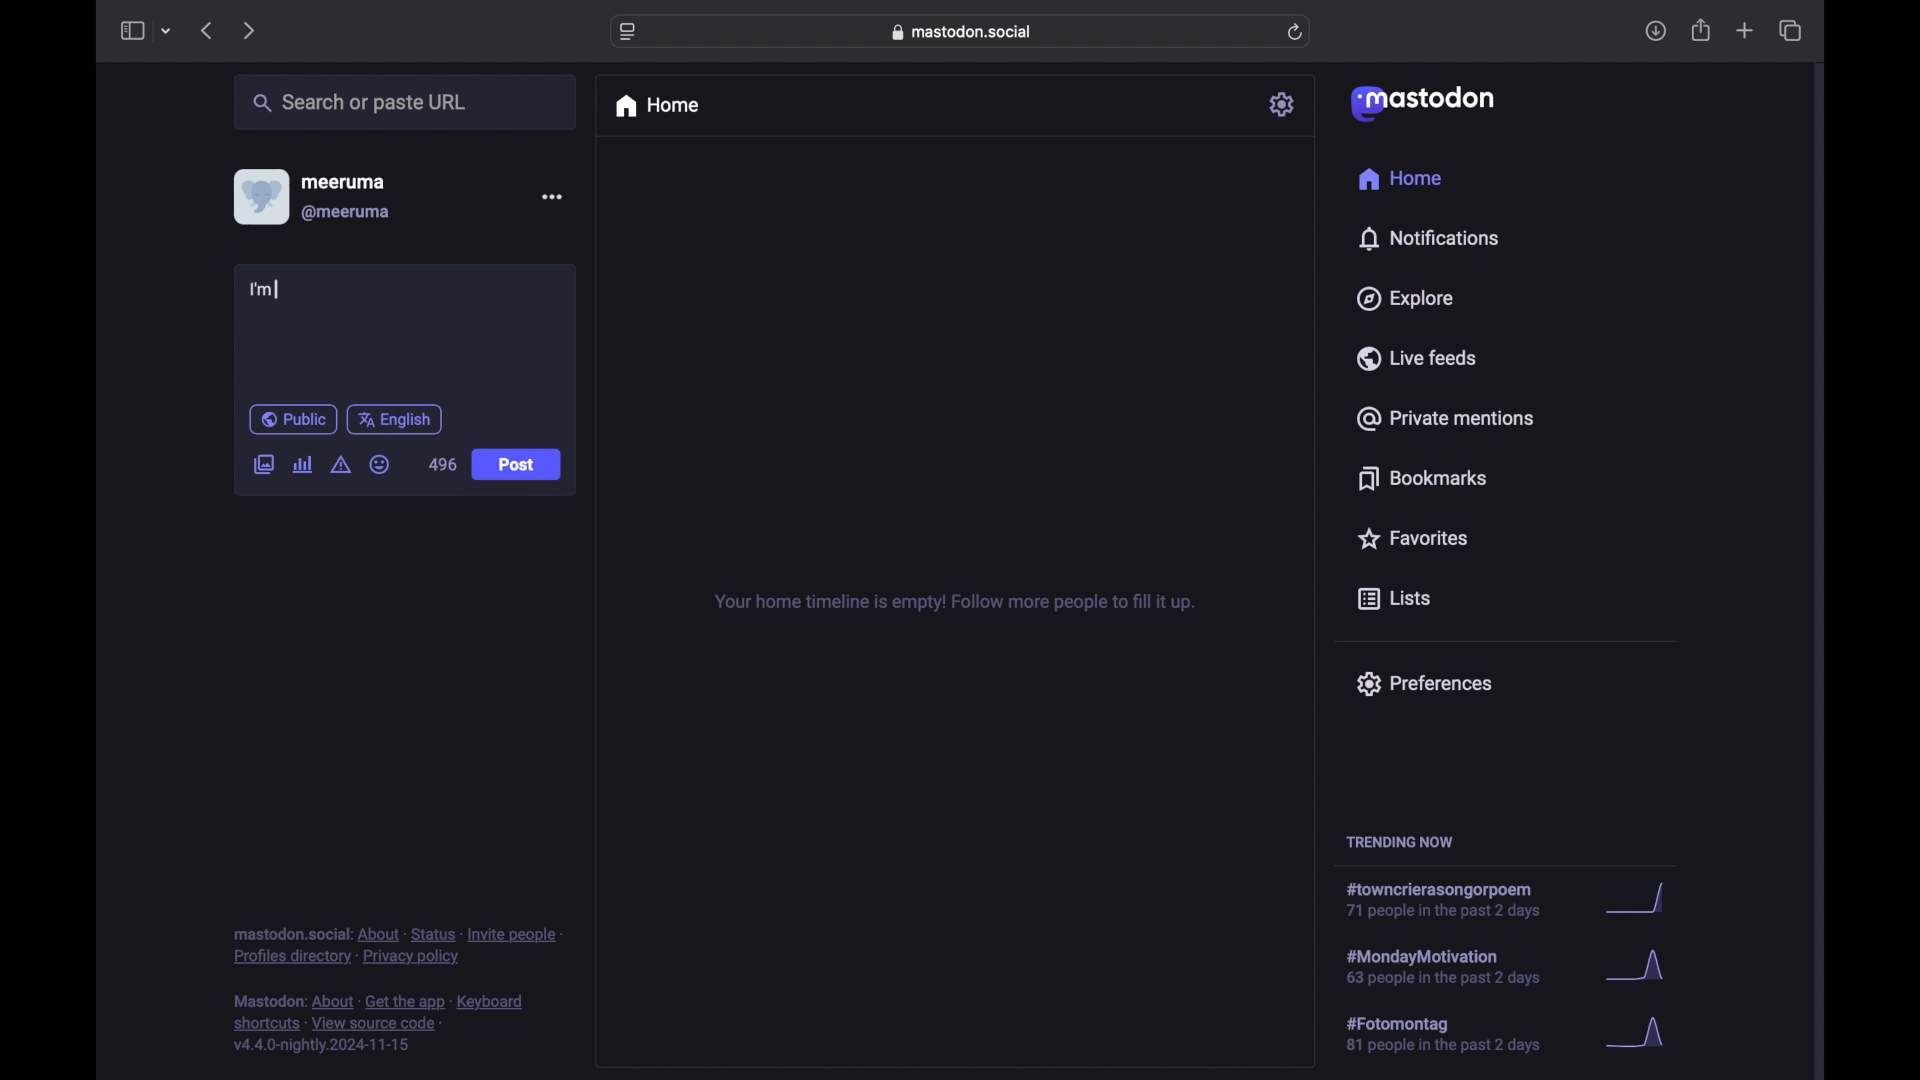  I want to click on home, so click(1402, 178).